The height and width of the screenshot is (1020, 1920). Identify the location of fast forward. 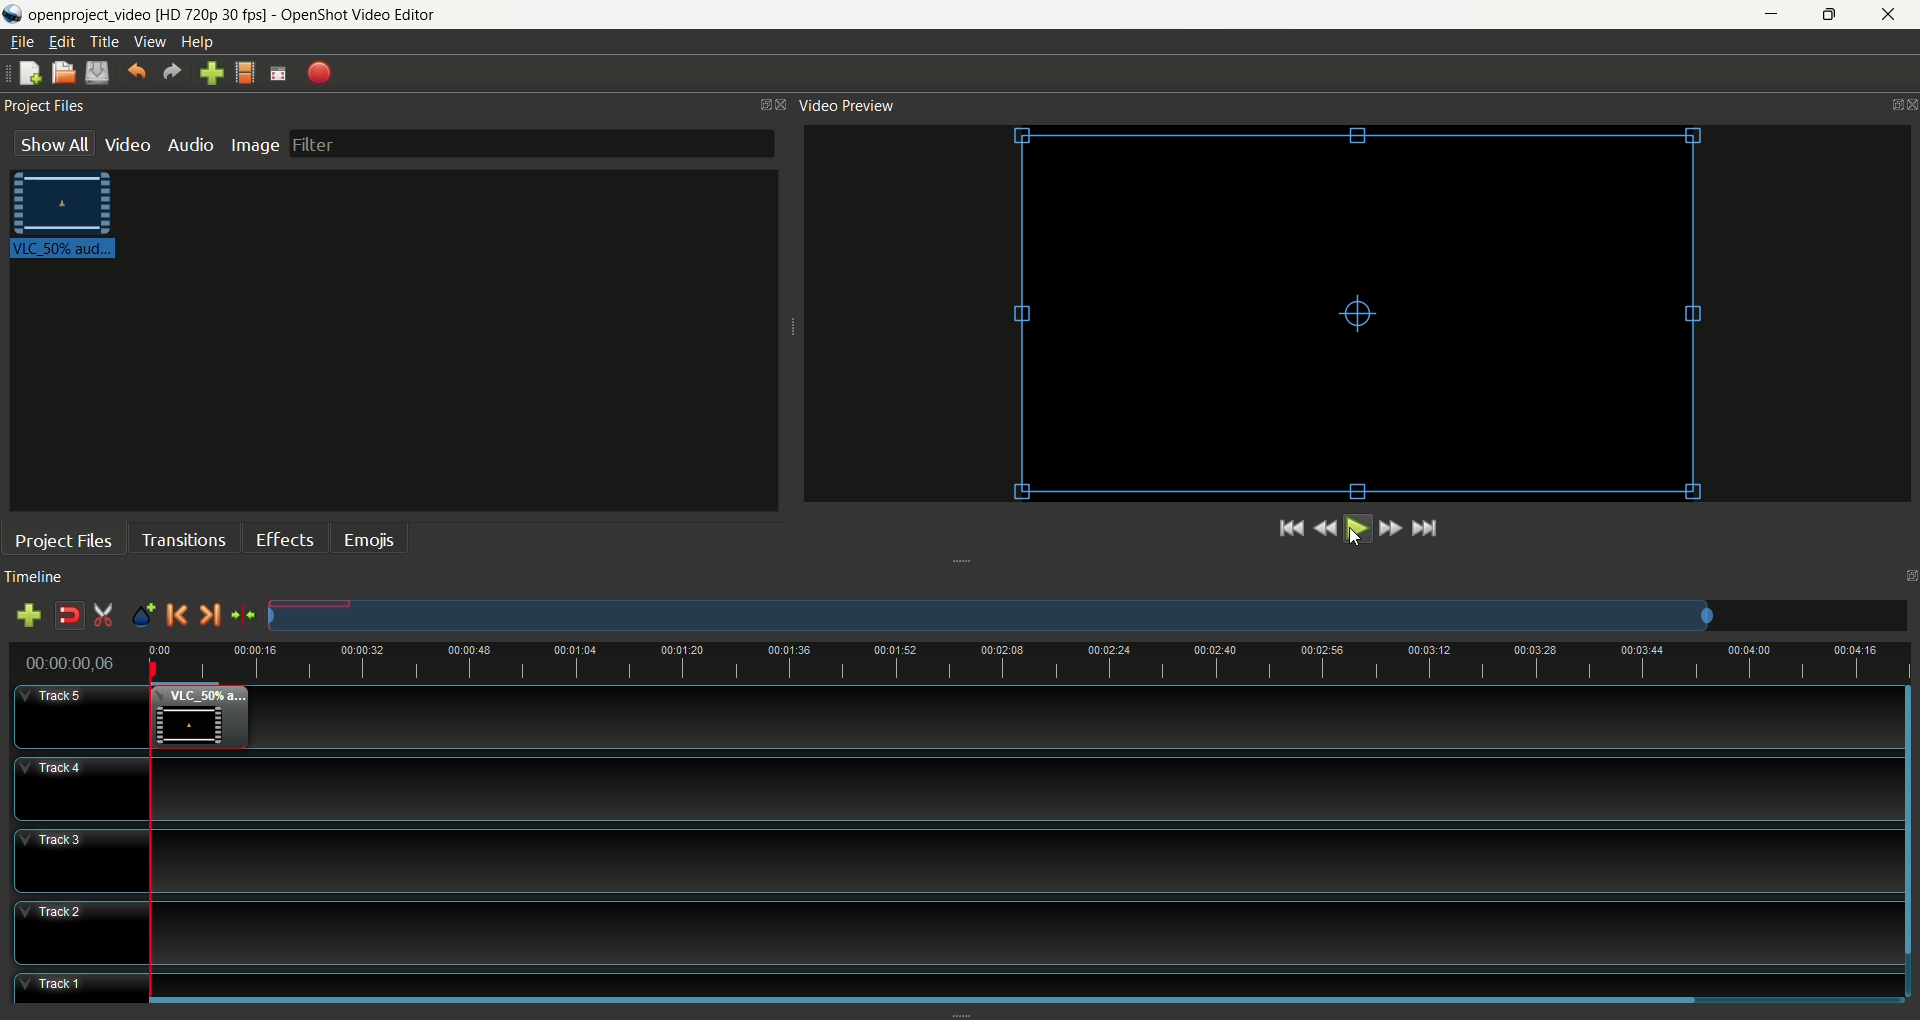
(1389, 528).